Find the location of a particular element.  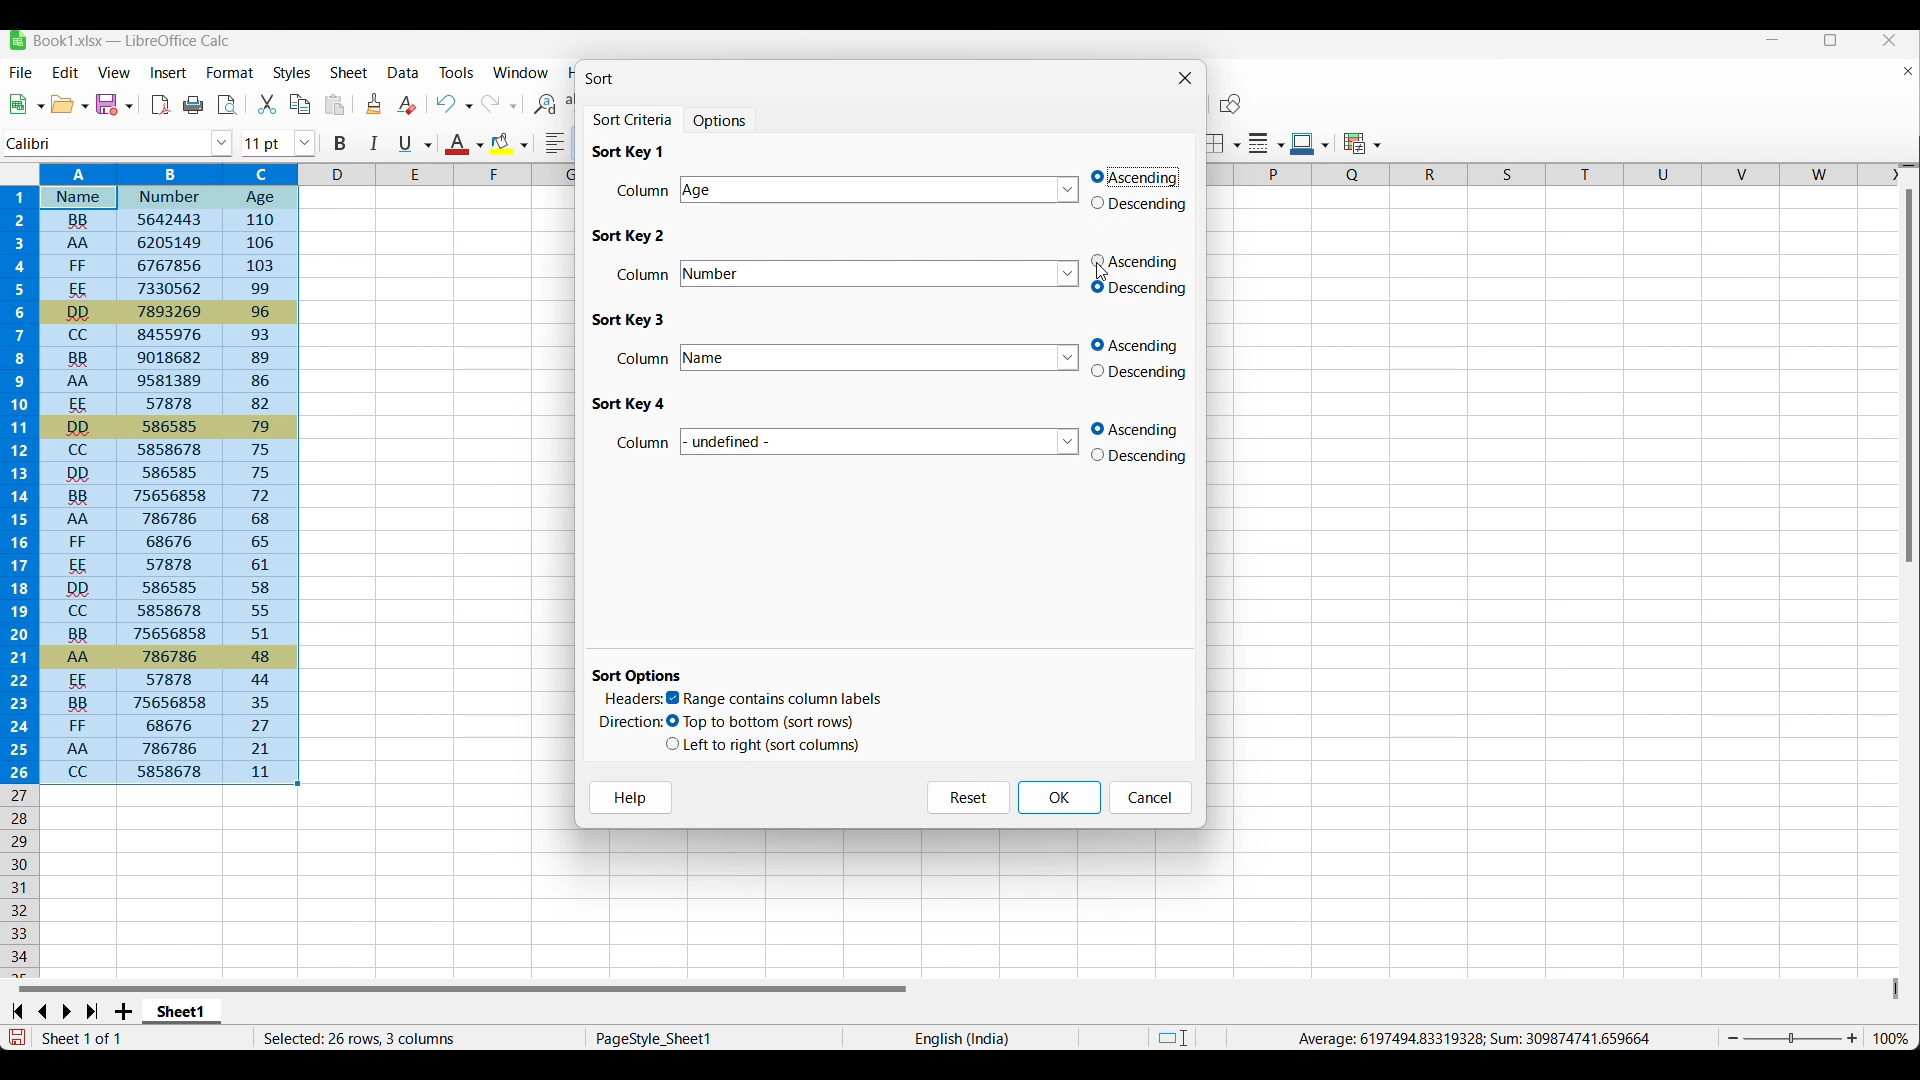

descending is located at coordinates (1145, 458).